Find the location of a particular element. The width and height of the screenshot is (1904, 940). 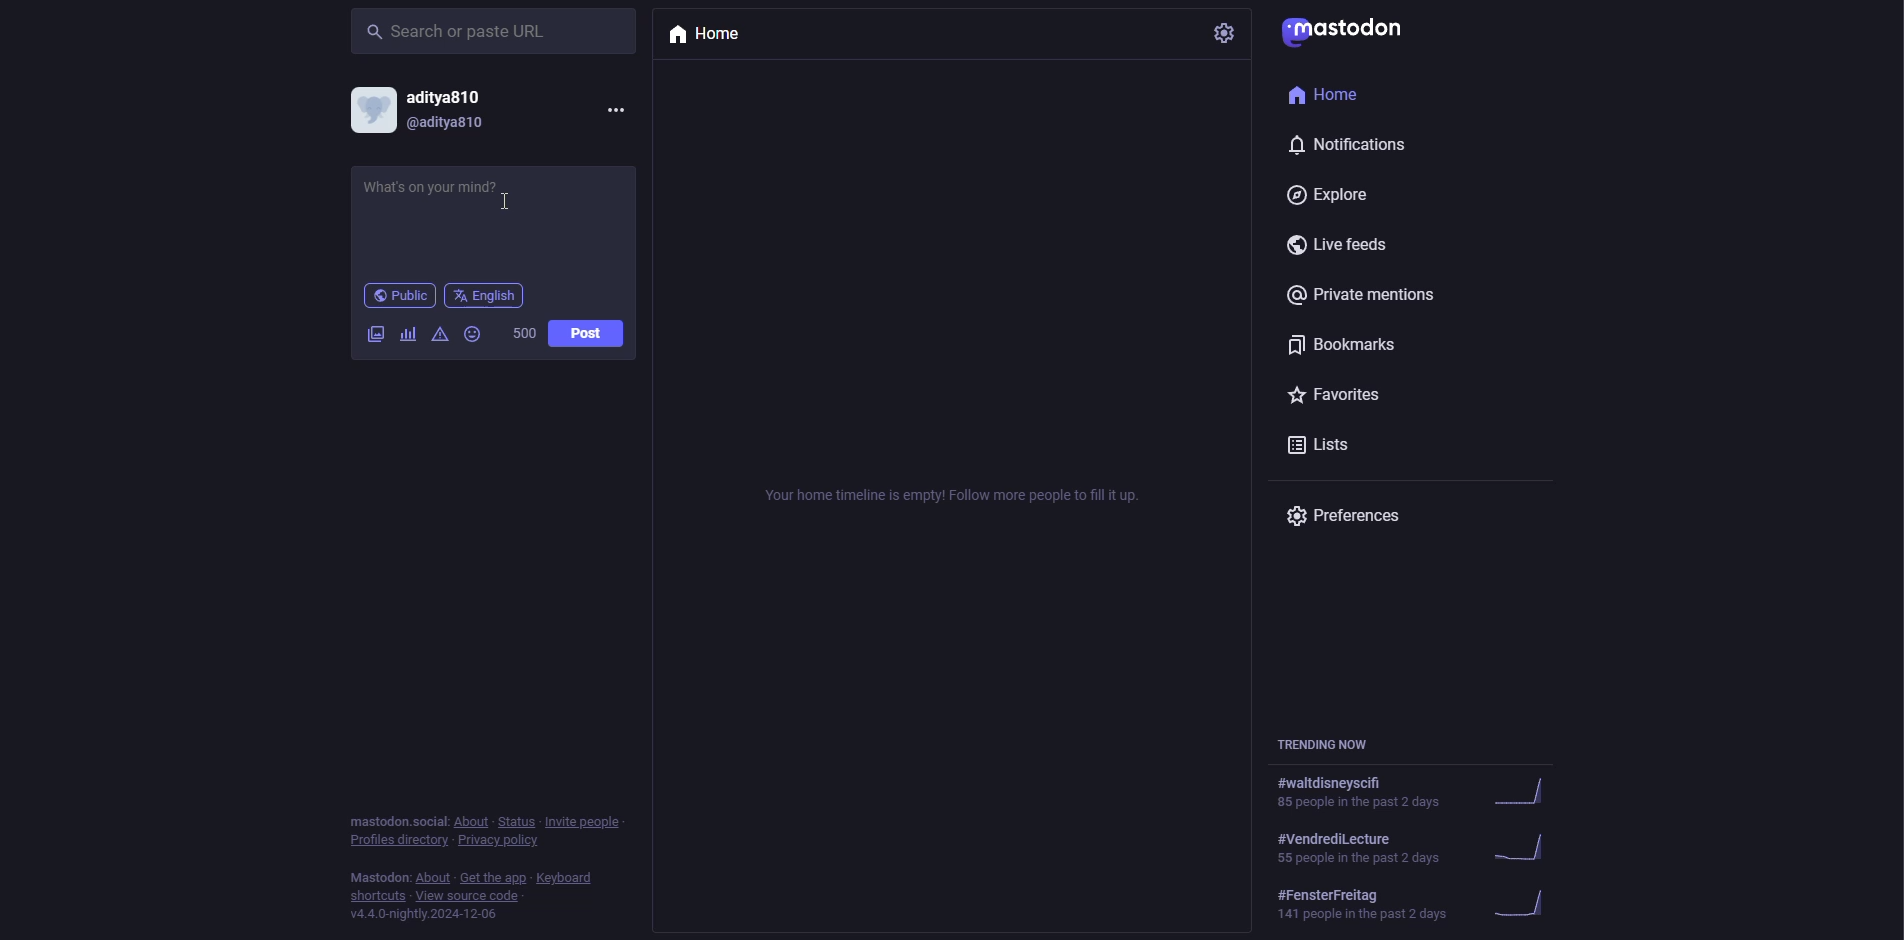

live feeds is located at coordinates (1341, 248).